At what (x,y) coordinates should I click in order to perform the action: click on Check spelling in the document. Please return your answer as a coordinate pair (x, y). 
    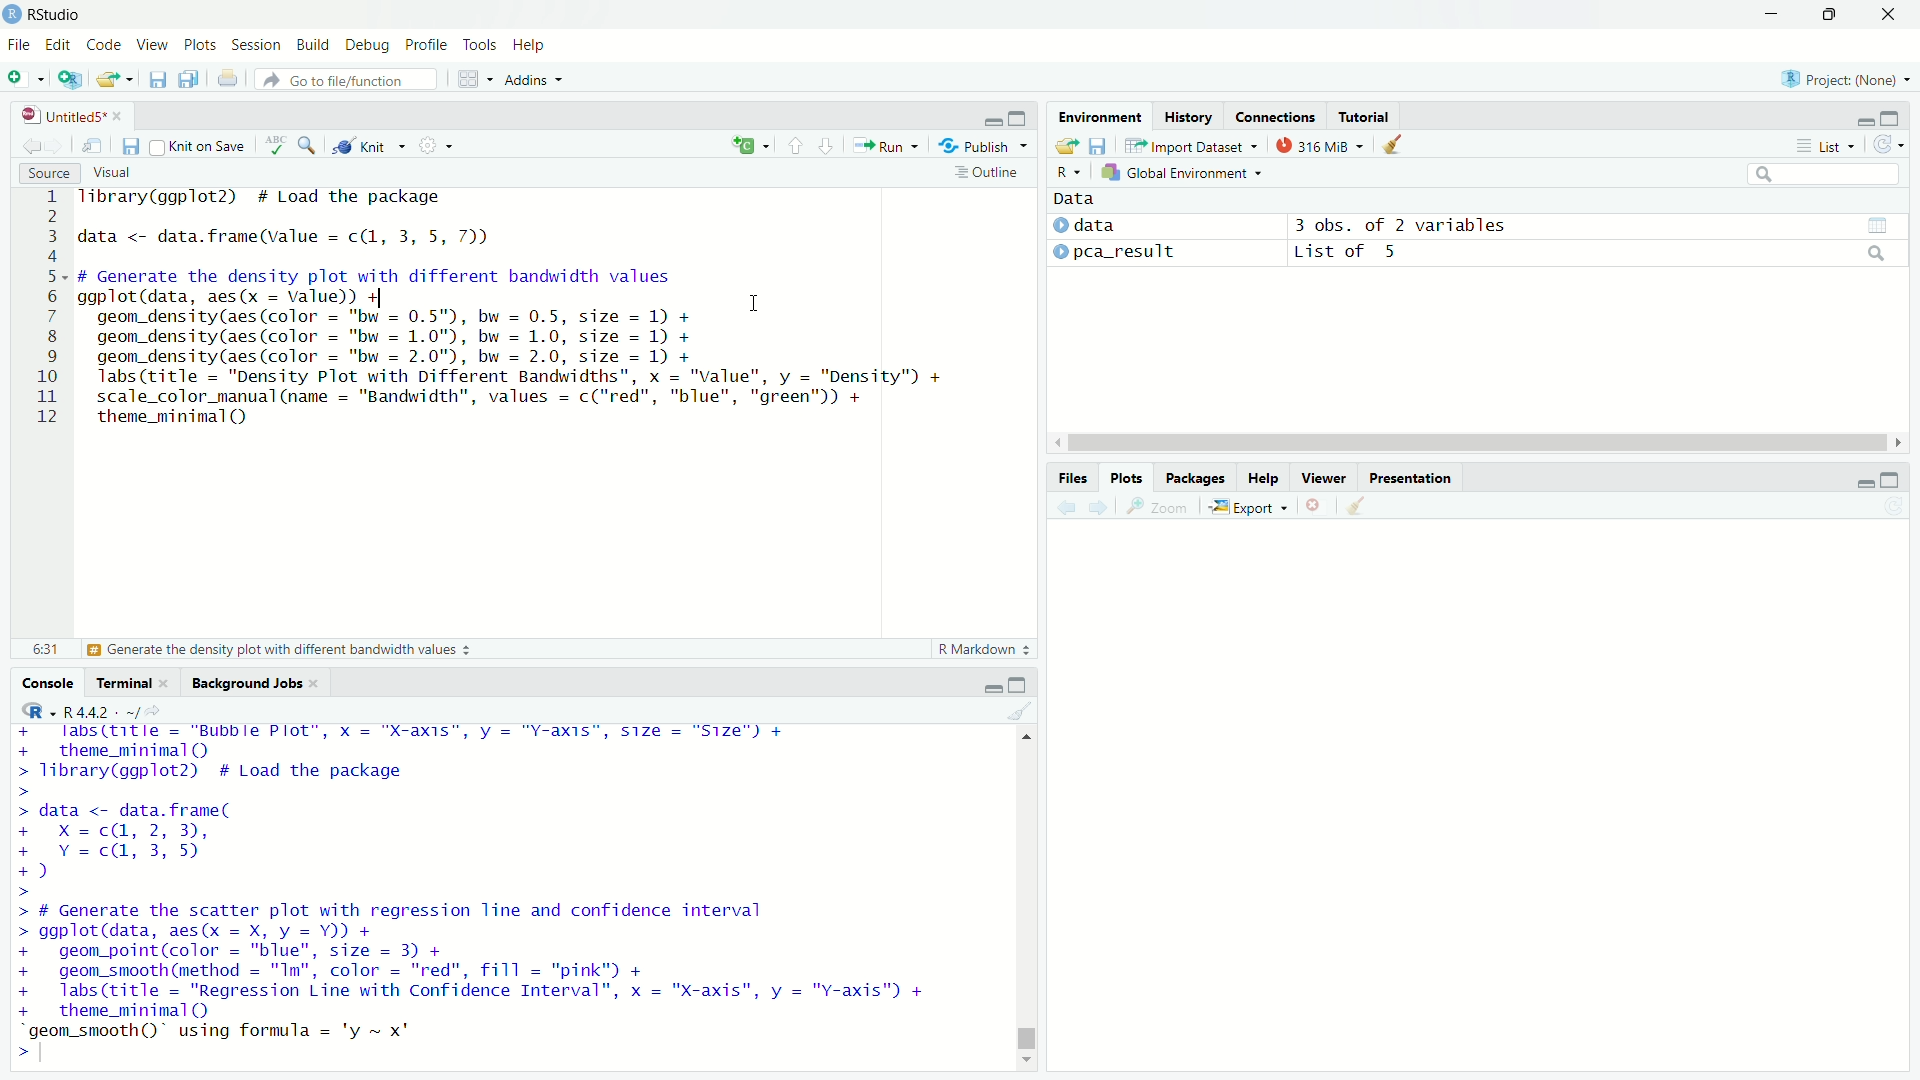
    Looking at the image, I should click on (276, 144).